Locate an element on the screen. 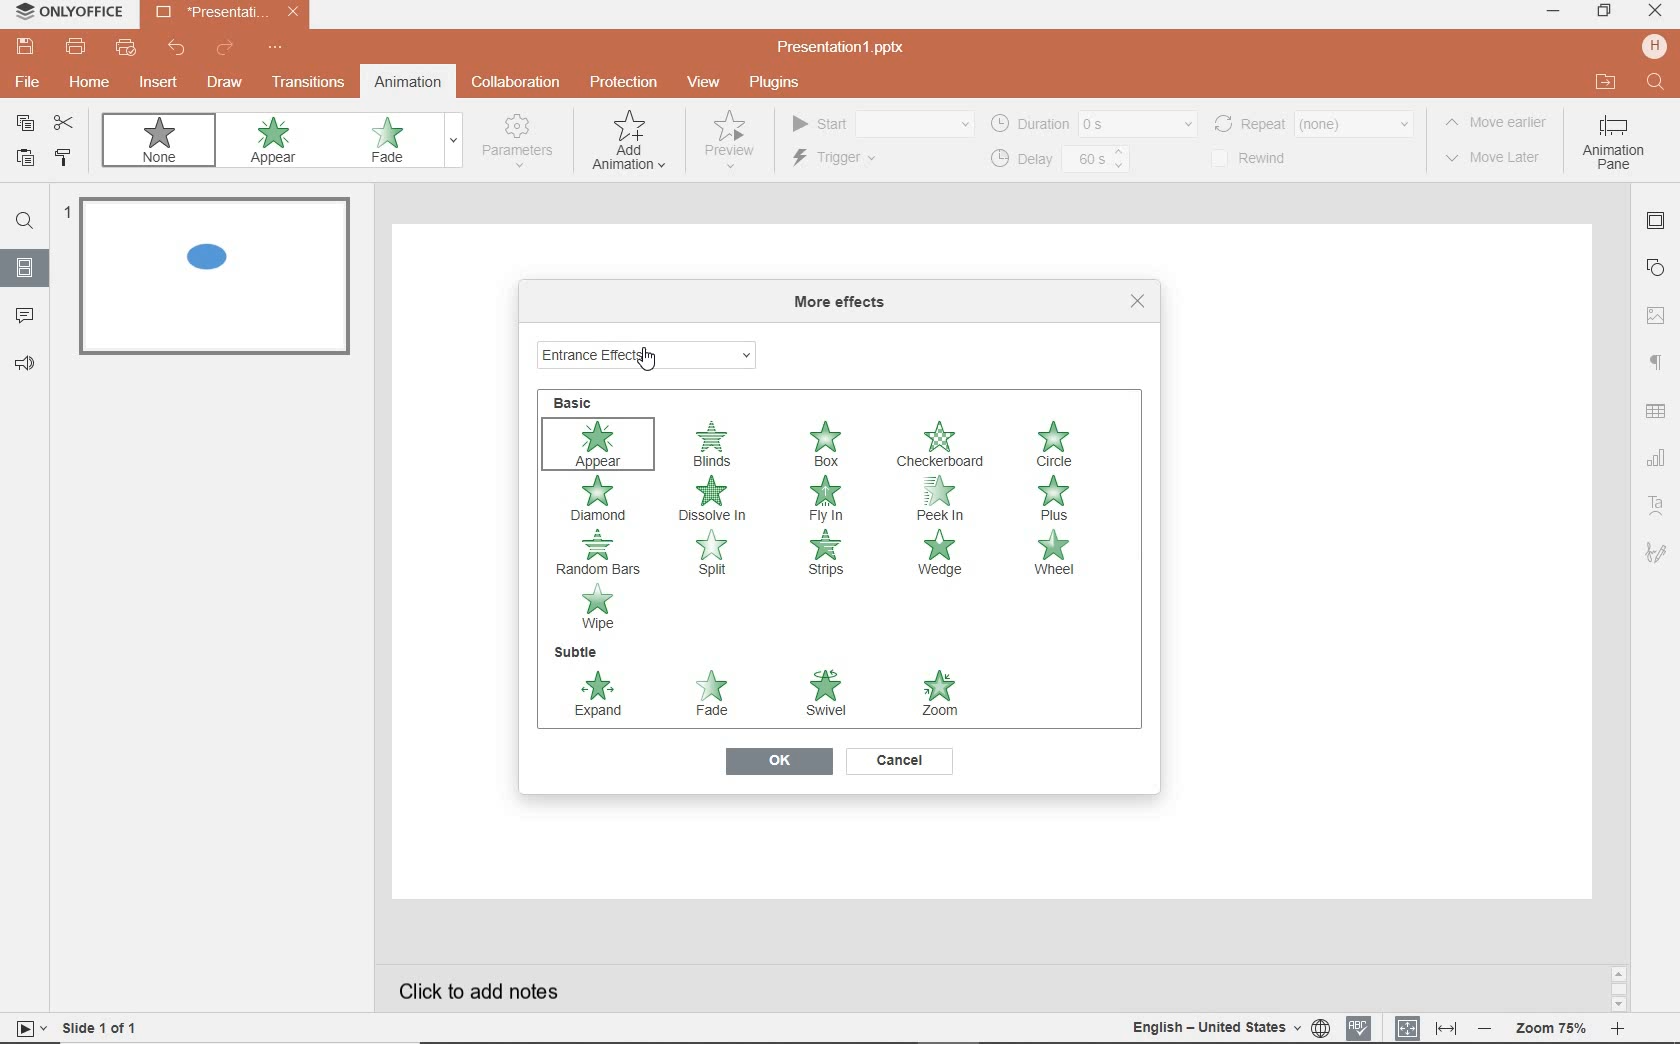 The height and width of the screenshot is (1044, 1680). collaboration is located at coordinates (518, 83).